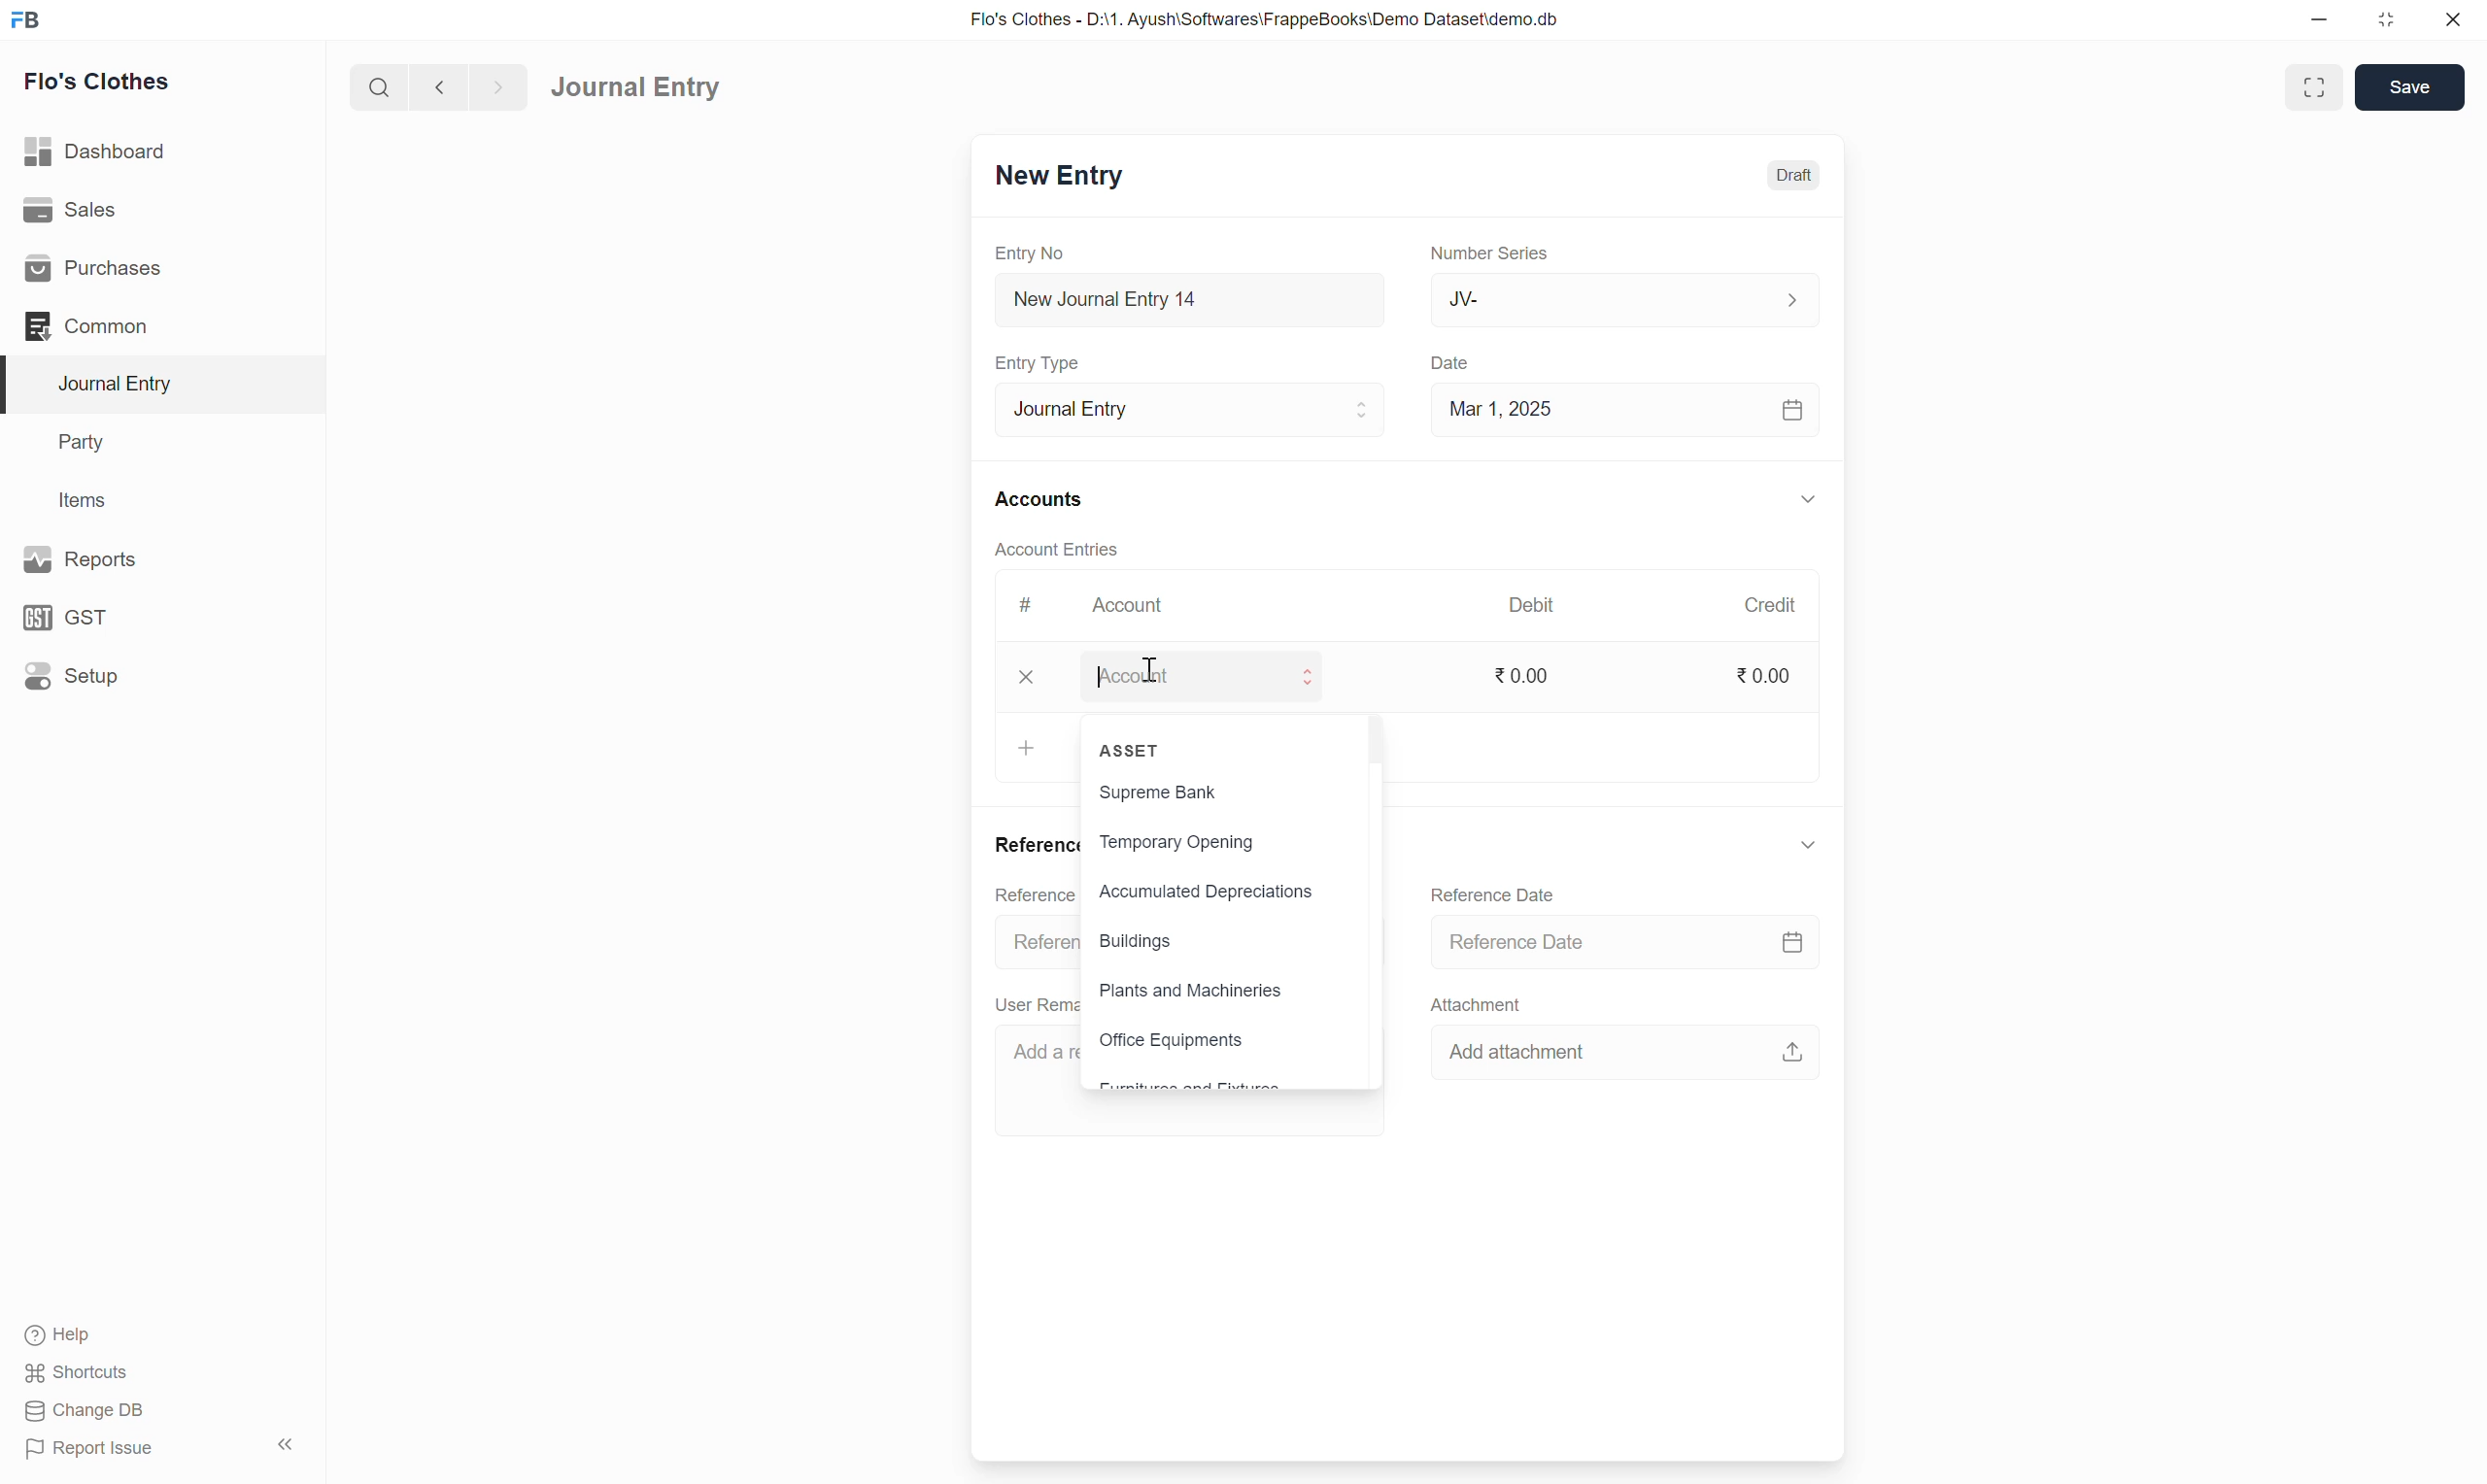 Image resolution: width=2487 pixels, height=1484 pixels. I want to click on cursor, so click(1149, 669).